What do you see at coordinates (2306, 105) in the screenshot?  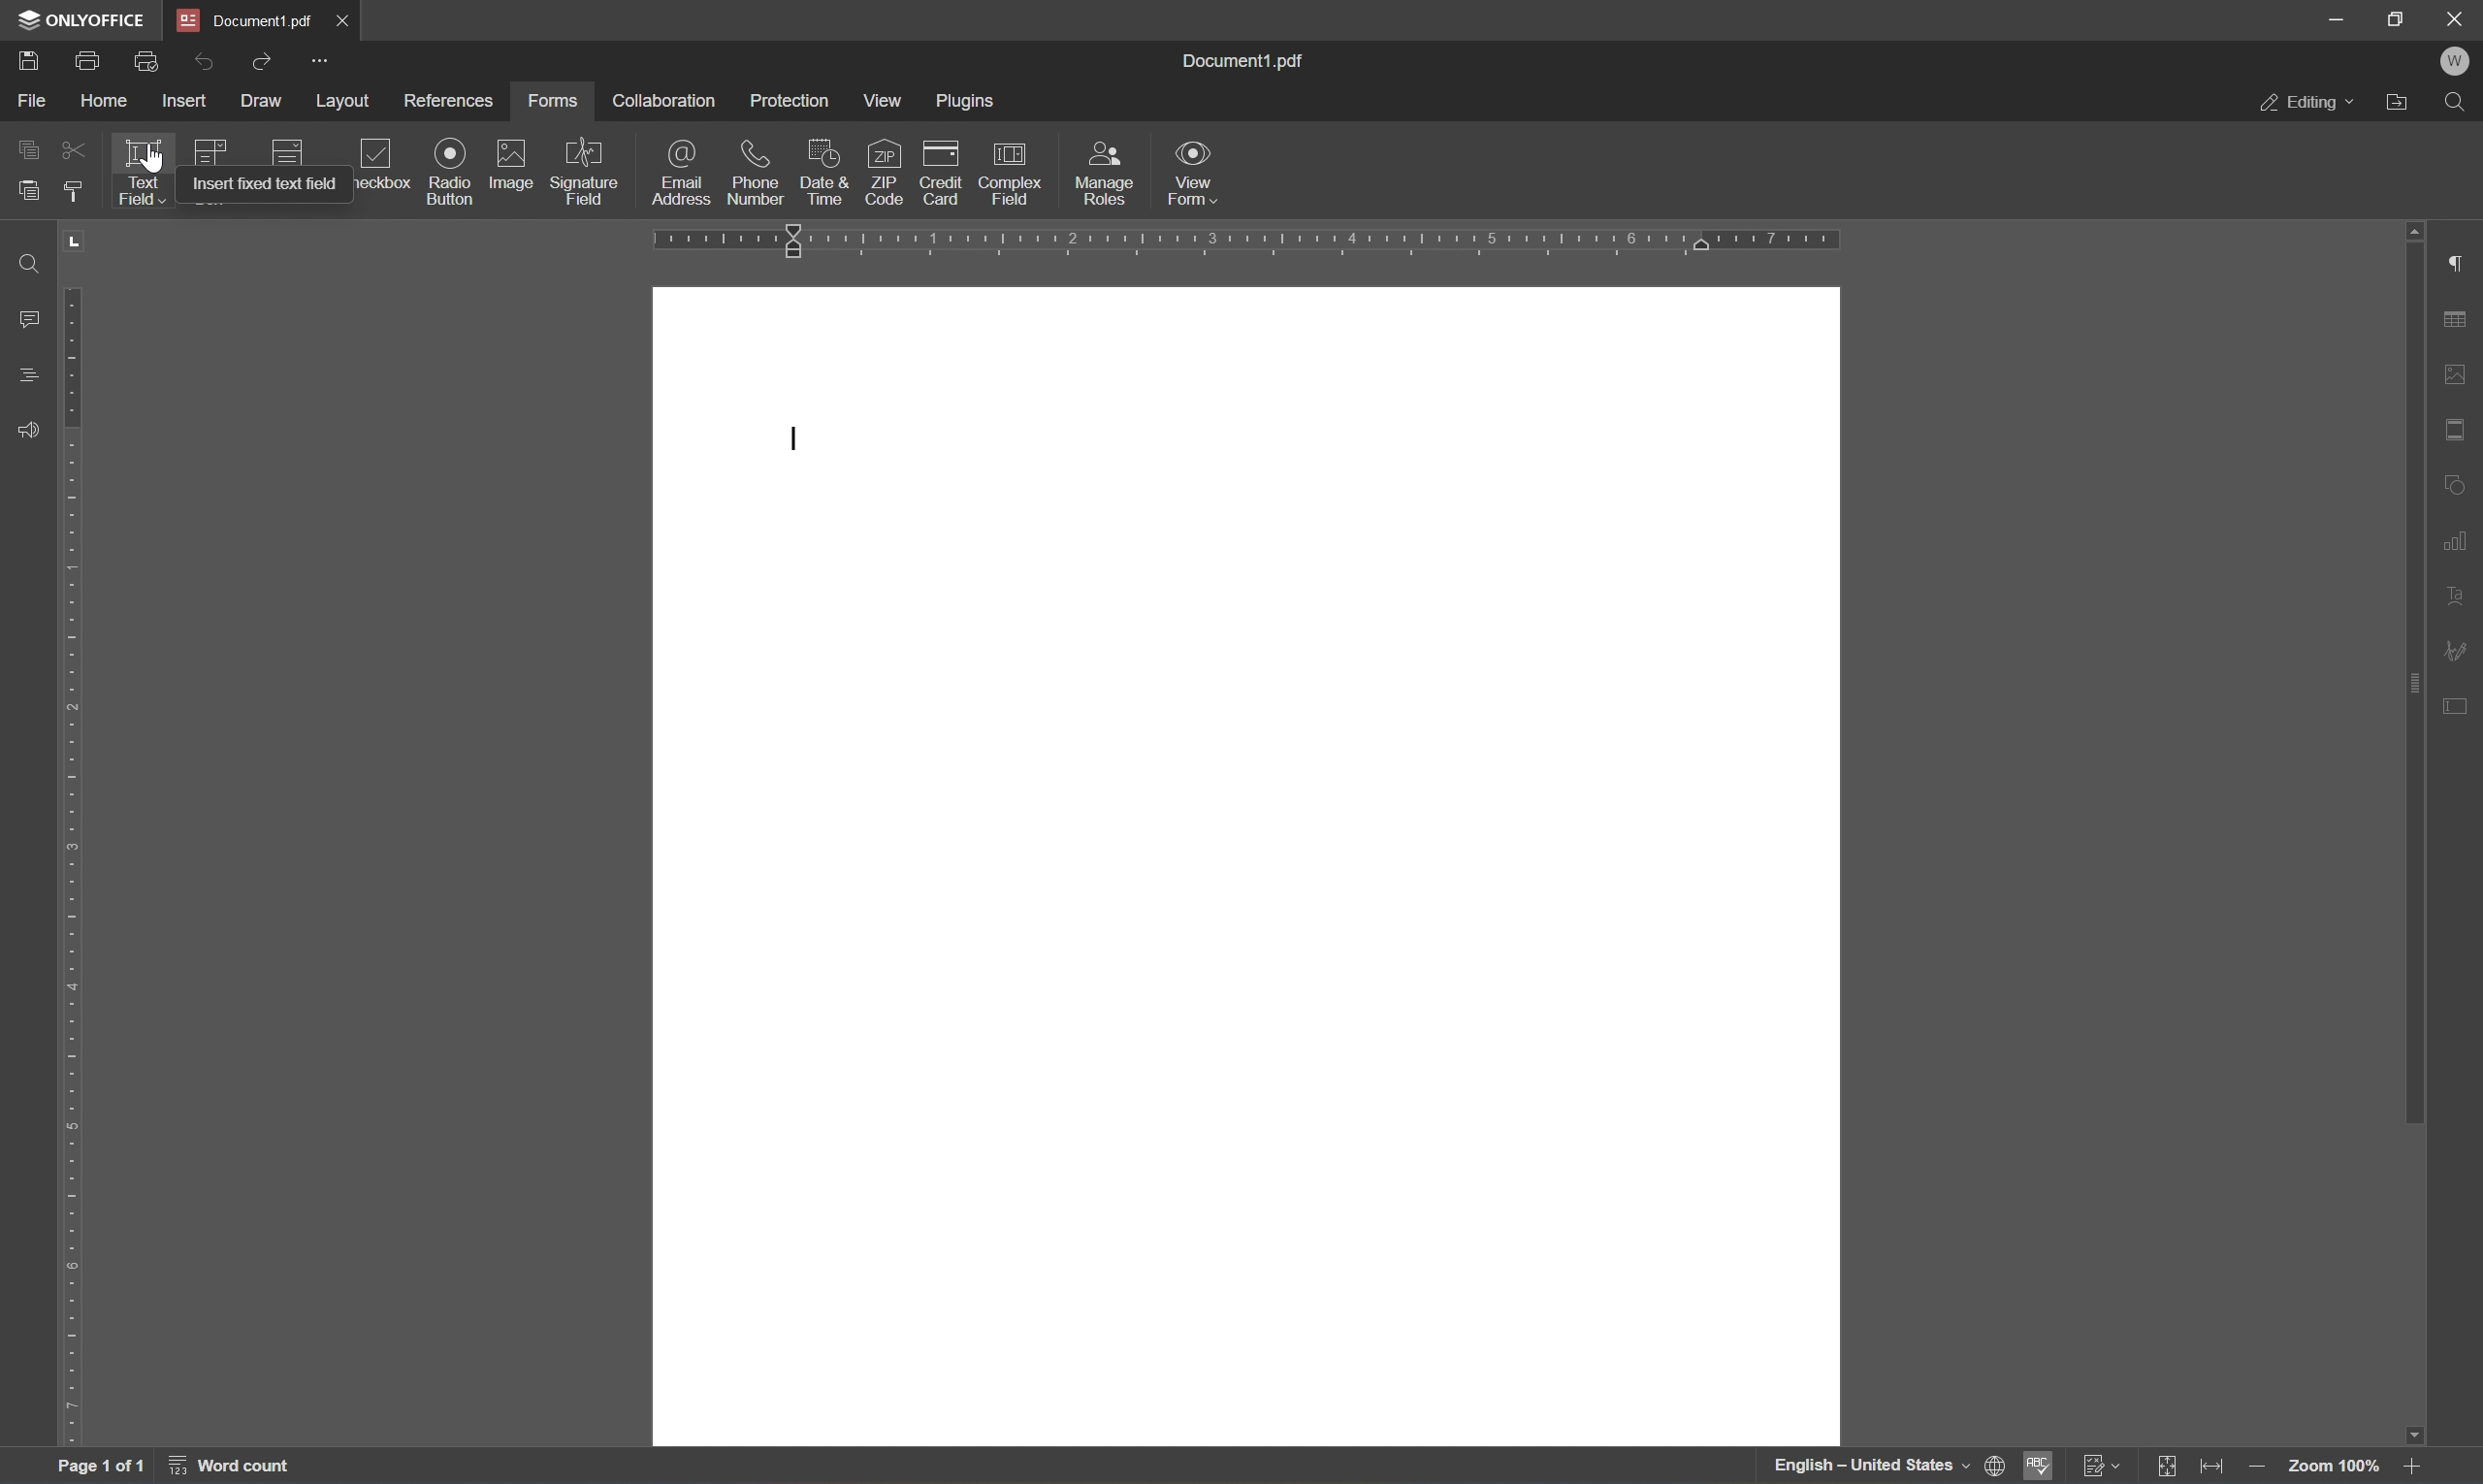 I see `editing` at bounding box center [2306, 105].